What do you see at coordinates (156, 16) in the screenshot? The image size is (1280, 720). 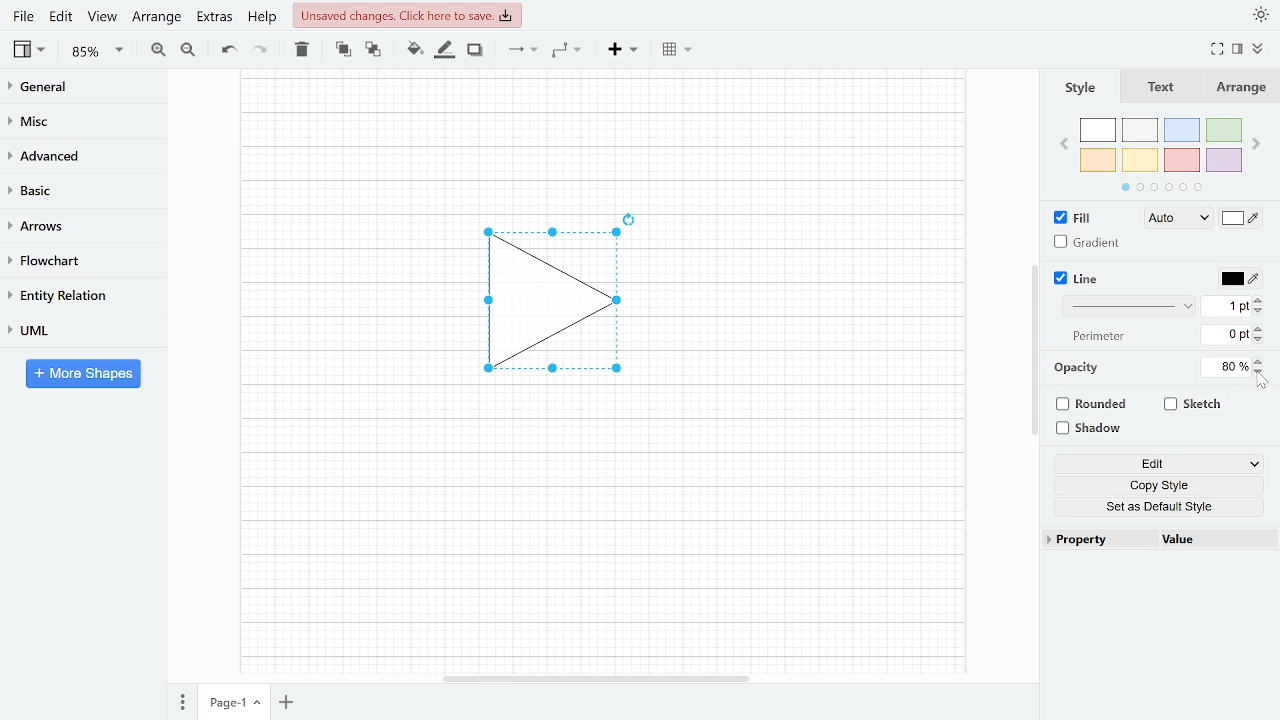 I see `Arrange` at bounding box center [156, 16].